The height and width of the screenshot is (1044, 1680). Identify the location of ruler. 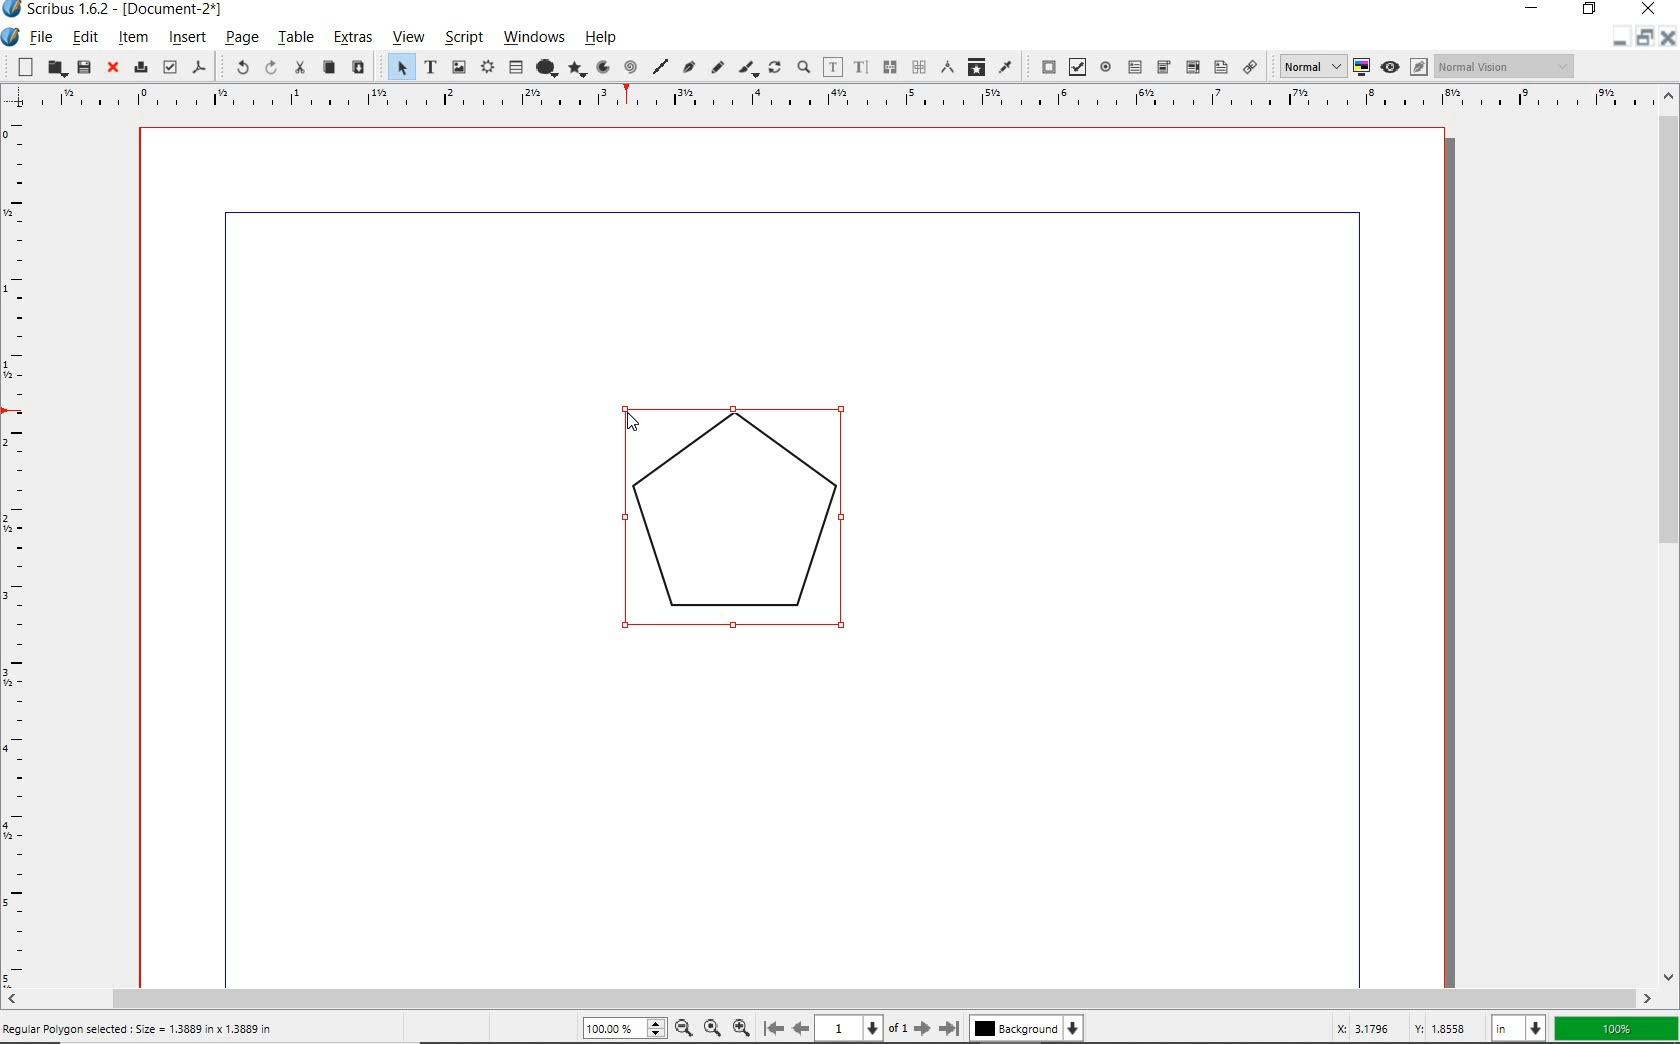
(20, 549).